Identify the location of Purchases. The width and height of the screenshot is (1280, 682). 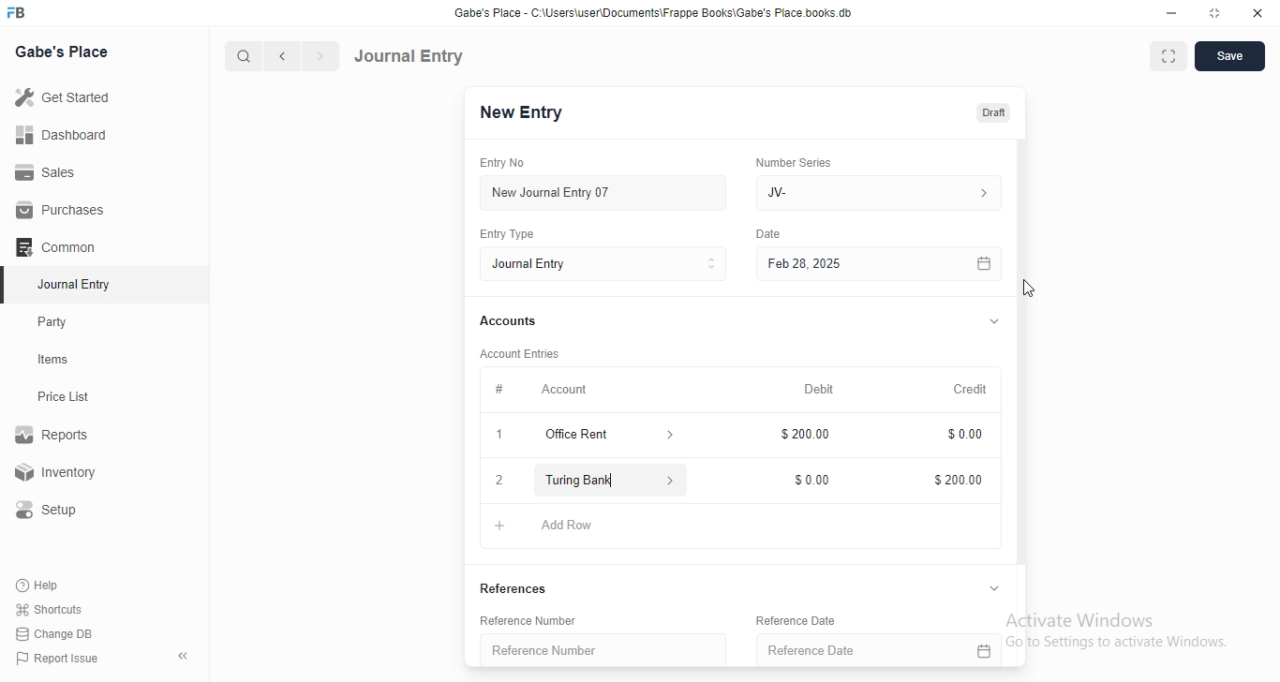
(61, 210).